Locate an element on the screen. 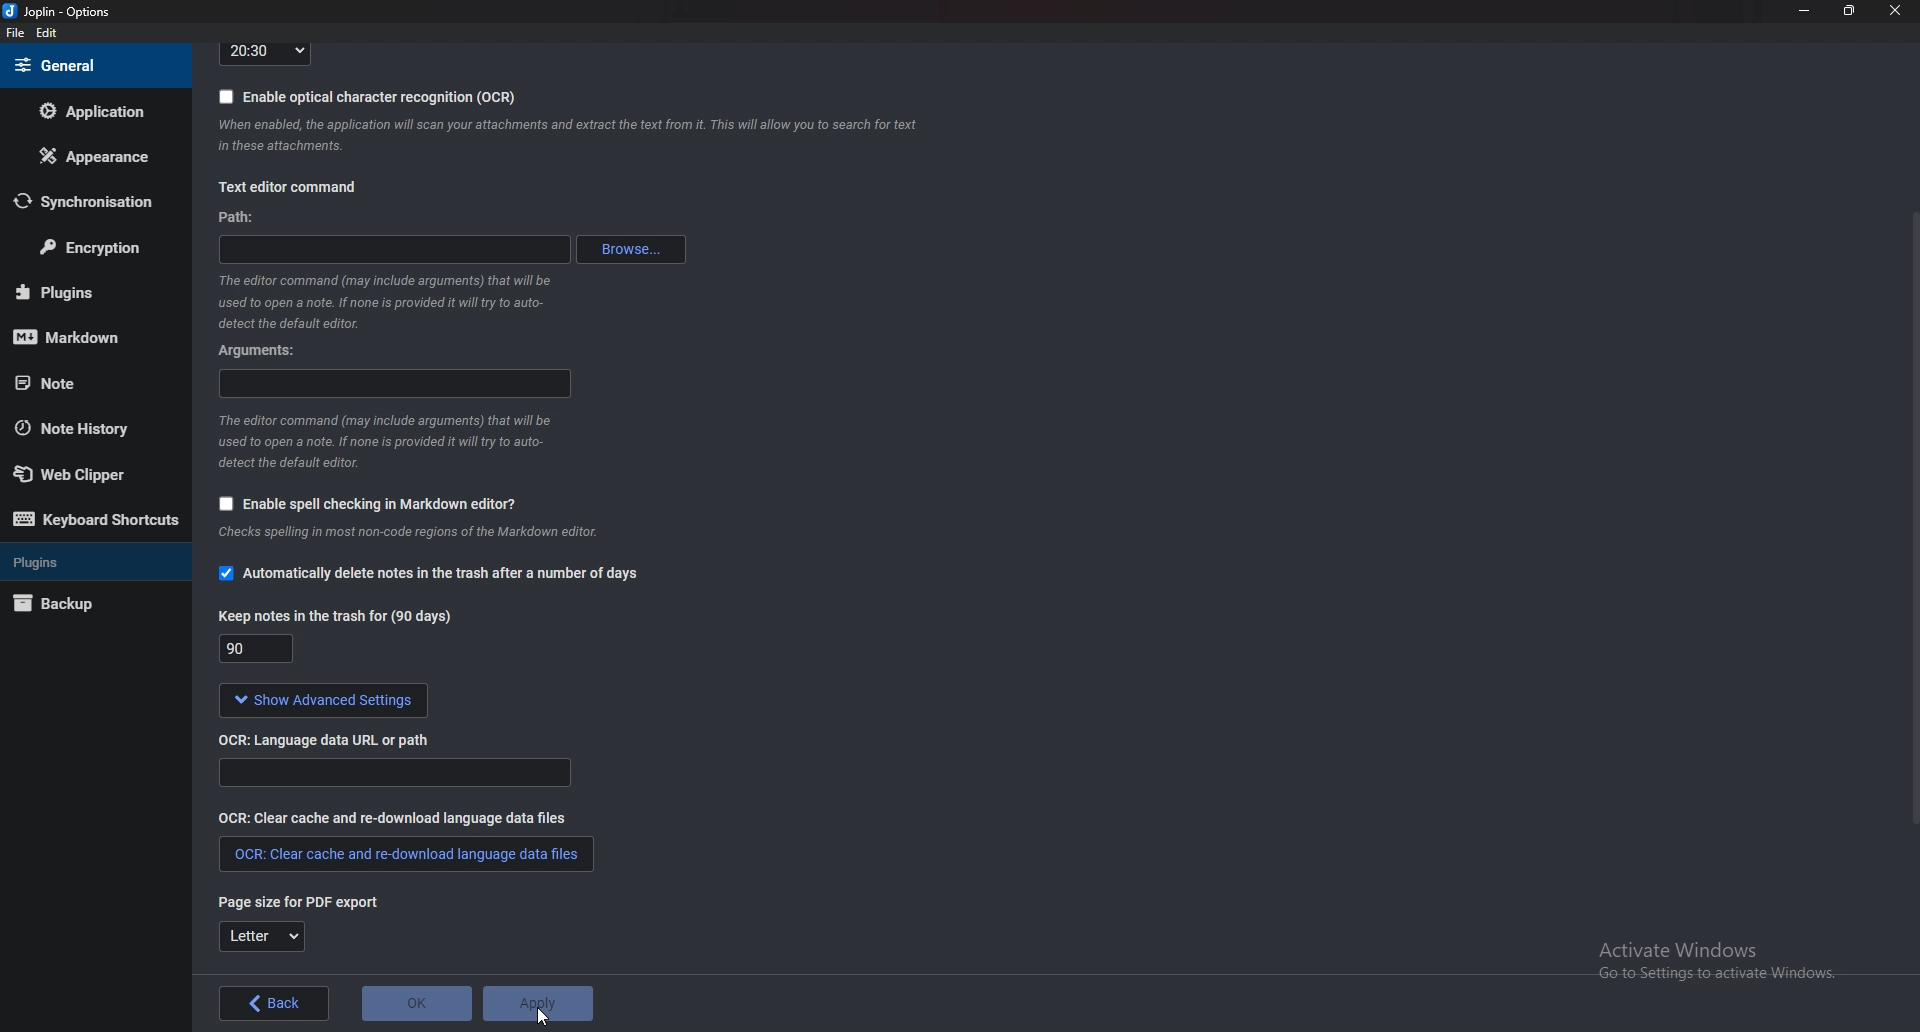 The image size is (1920, 1032). close is located at coordinates (1892, 10).